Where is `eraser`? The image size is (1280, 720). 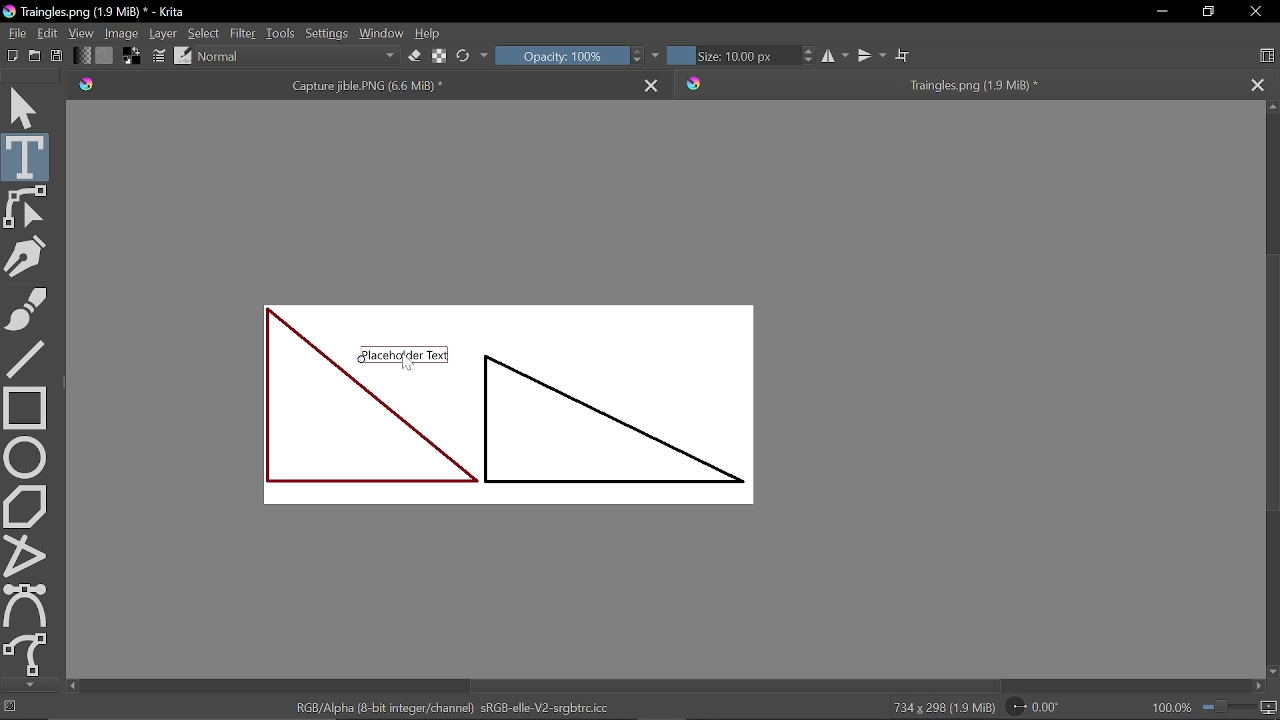 eraser is located at coordinates (415, 58).